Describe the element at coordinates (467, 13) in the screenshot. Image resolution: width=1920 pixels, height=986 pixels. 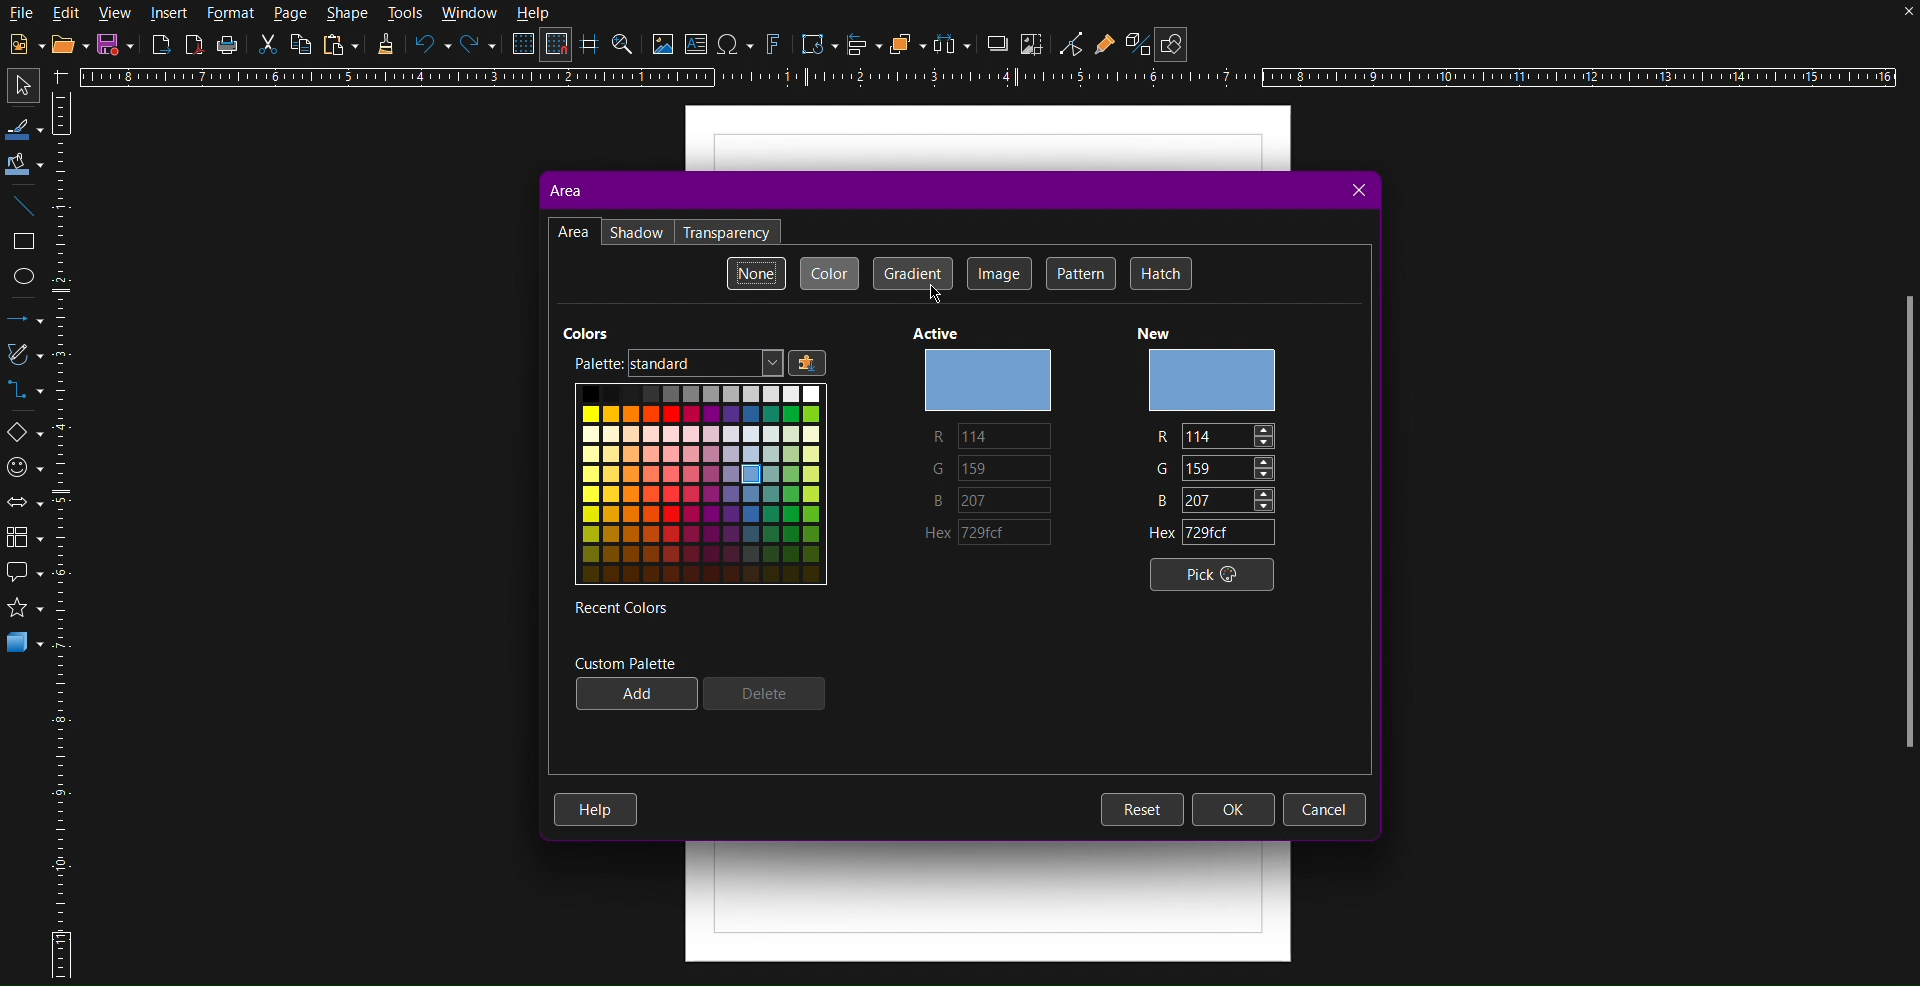
I see `Window` at that location.